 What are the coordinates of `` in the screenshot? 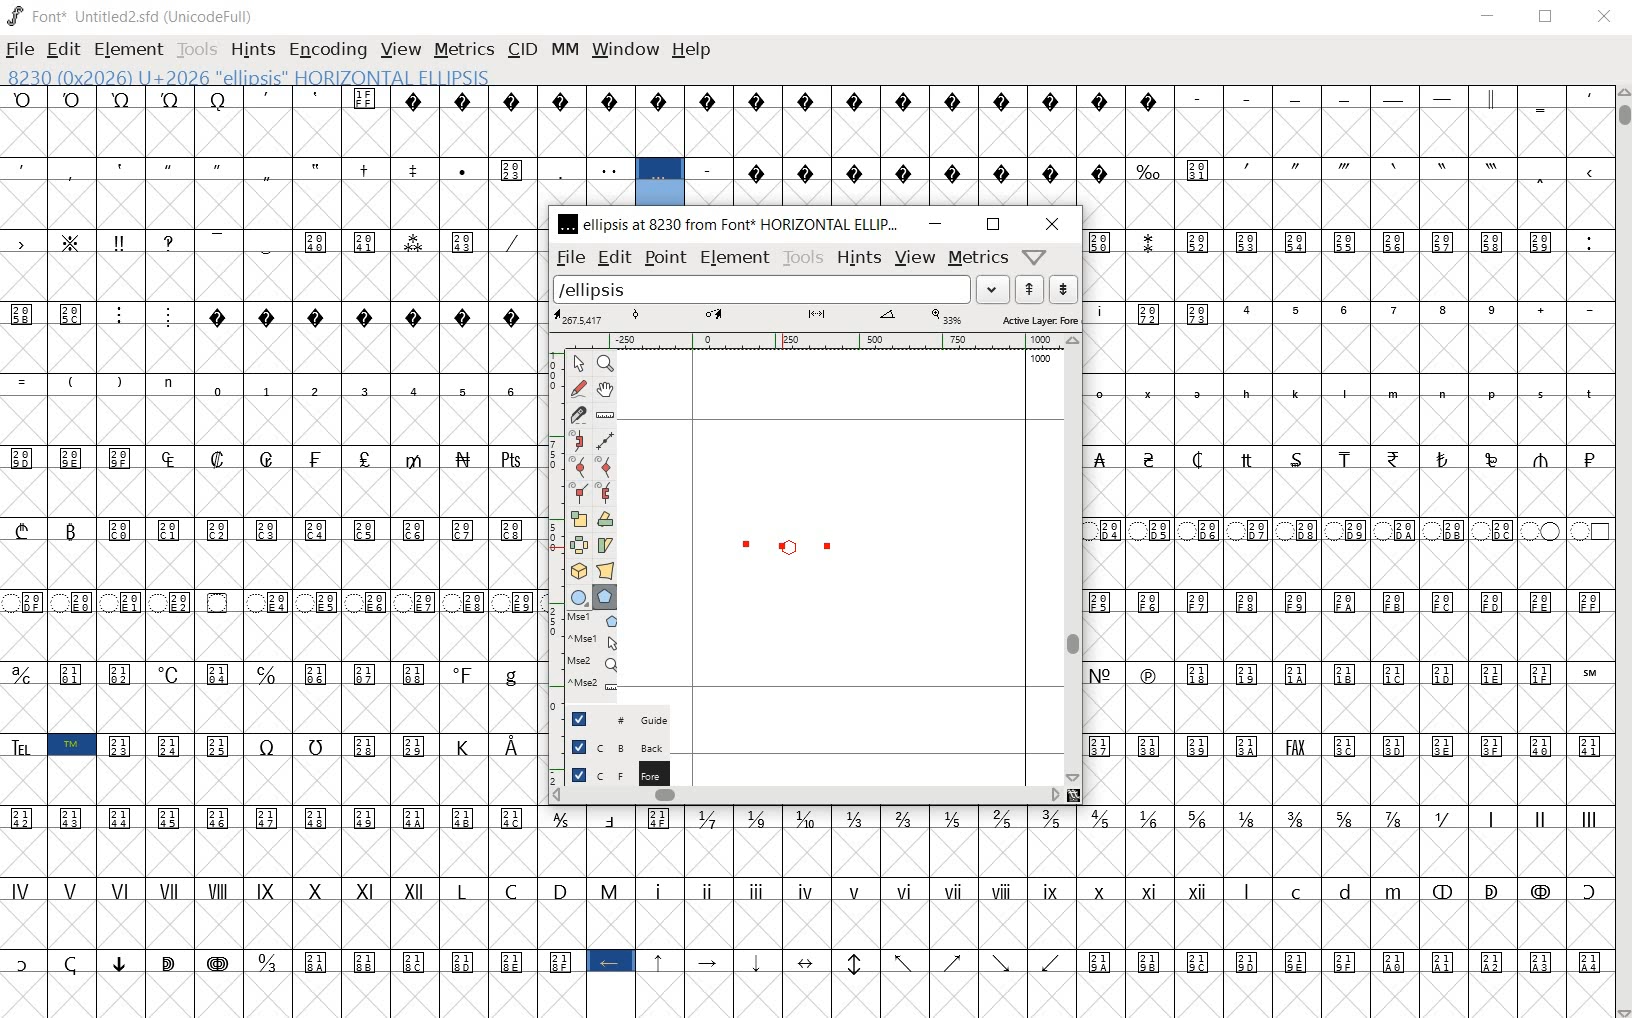 It's located at (913, 257).